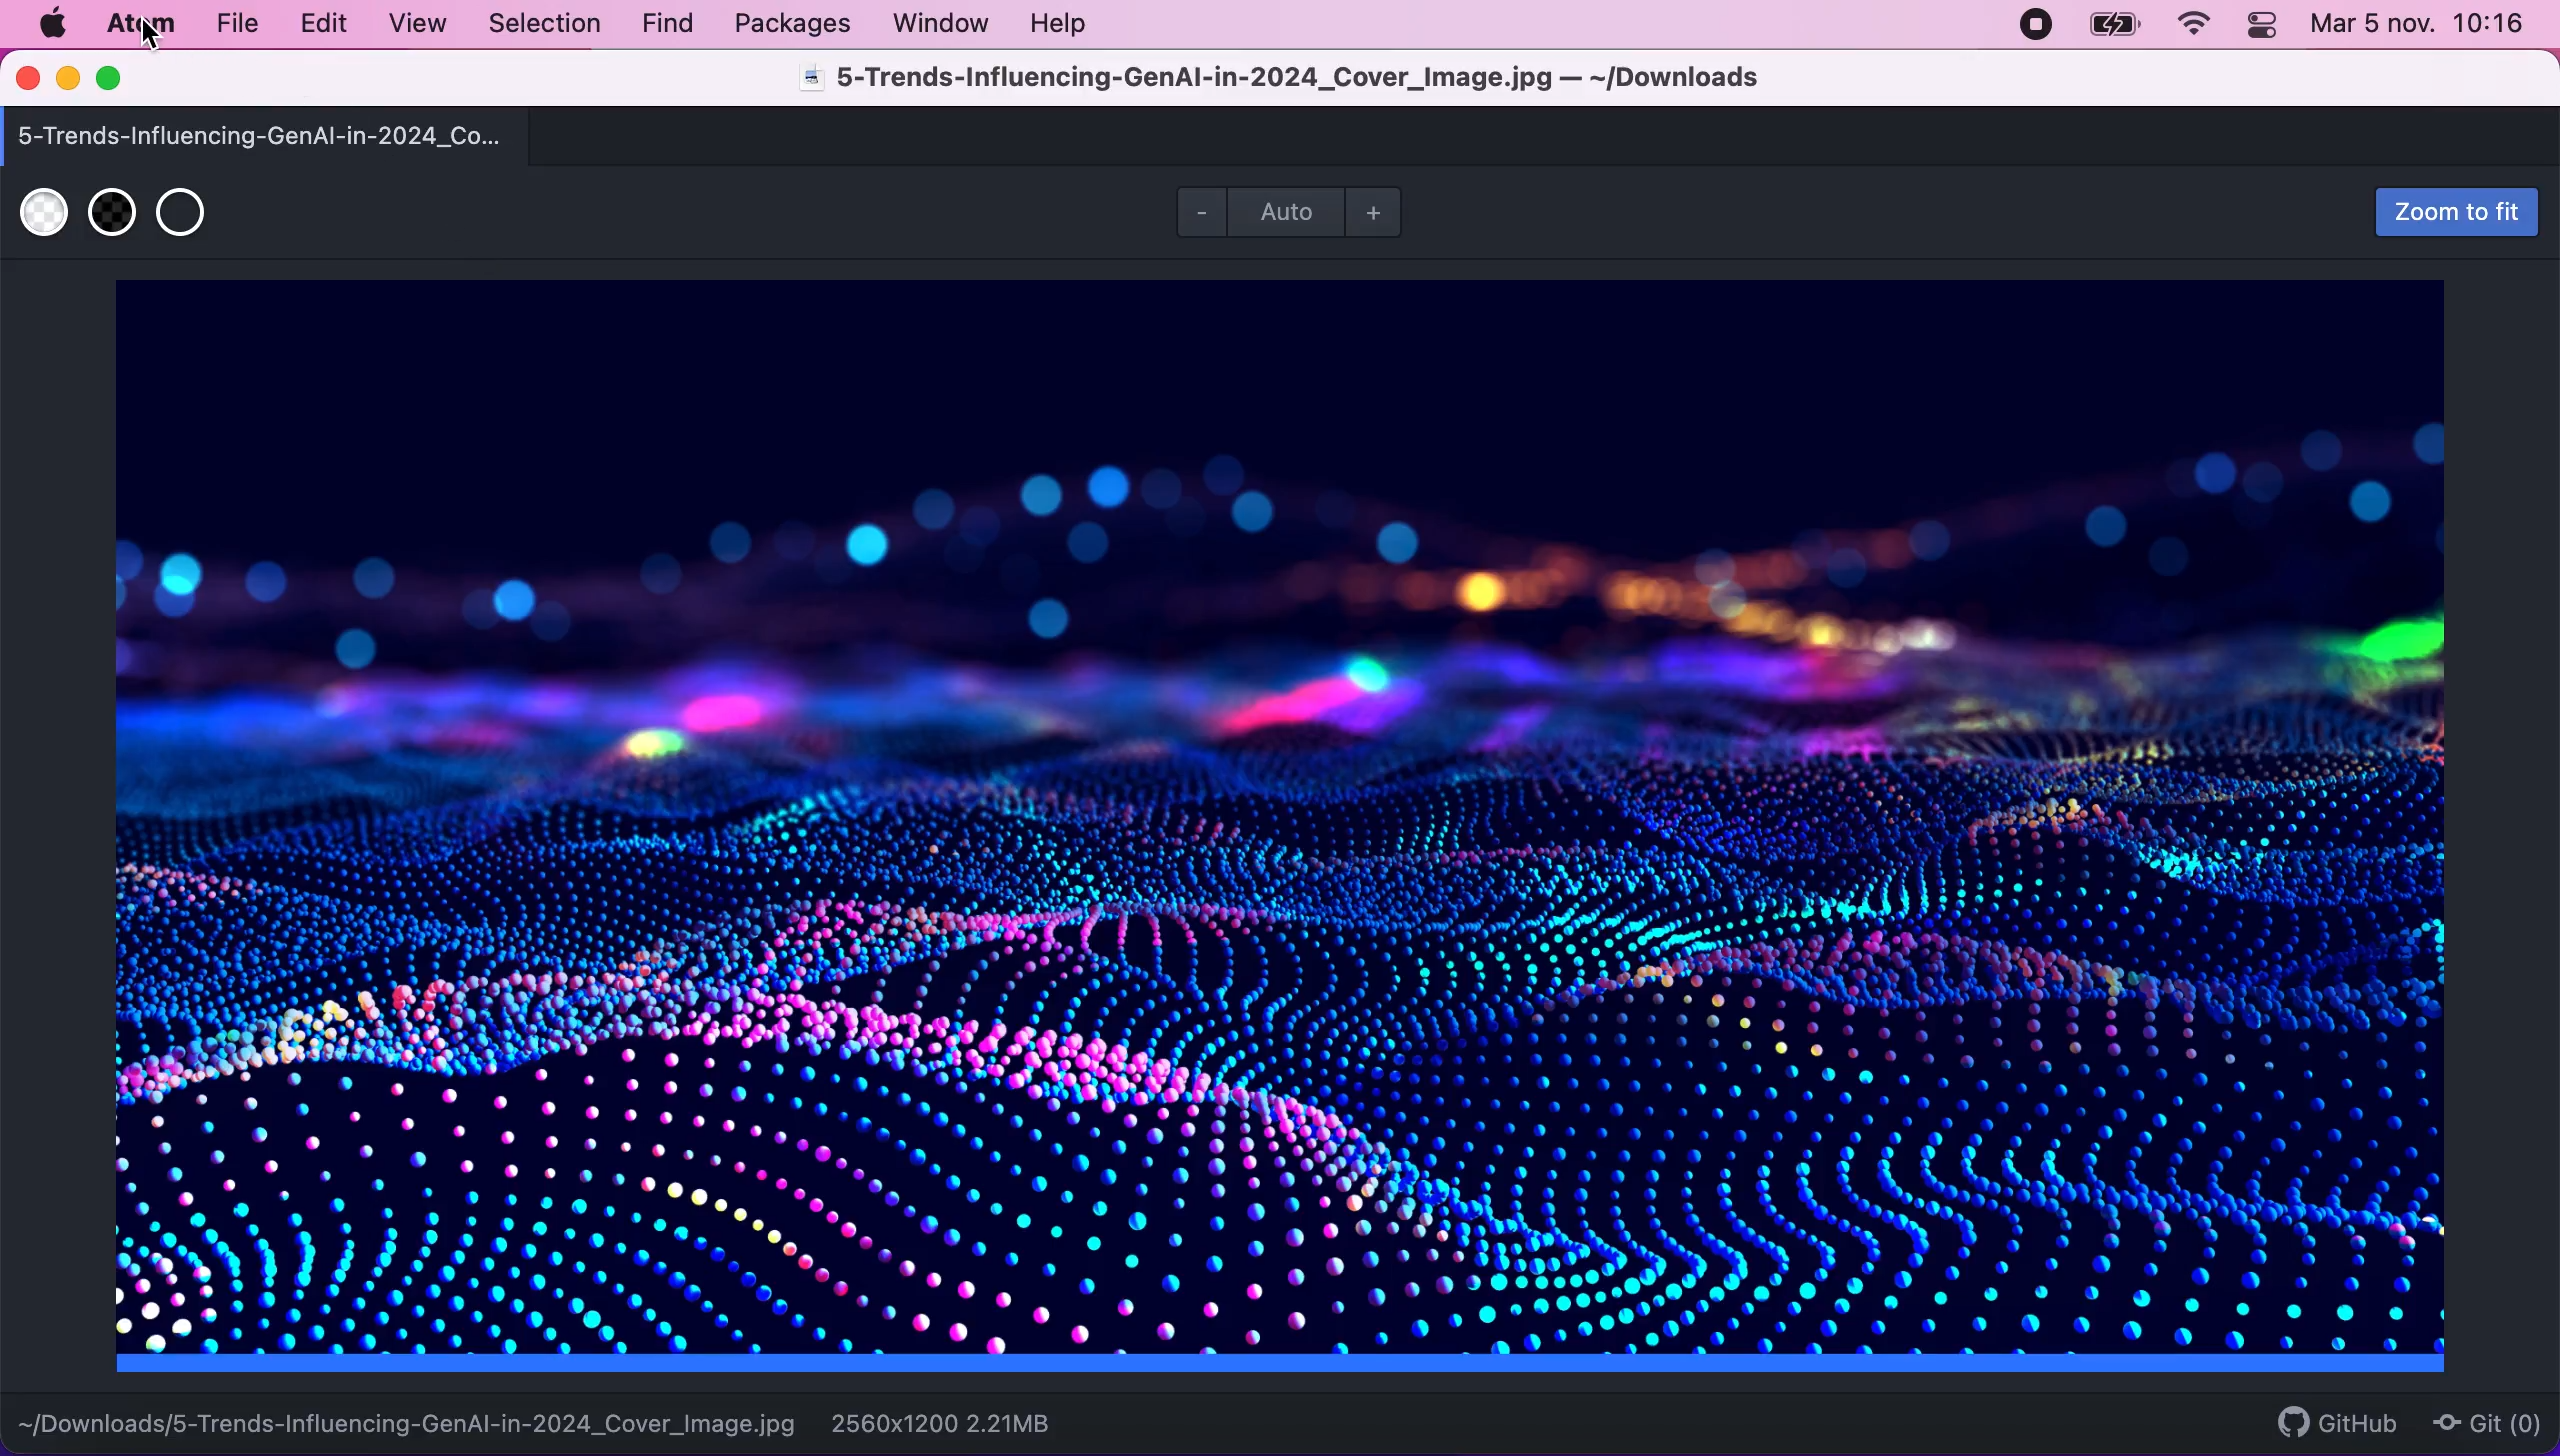 The width and height of the screenshot is (2560, 1456). I want to click on recording stopped, so click(2032, 23).